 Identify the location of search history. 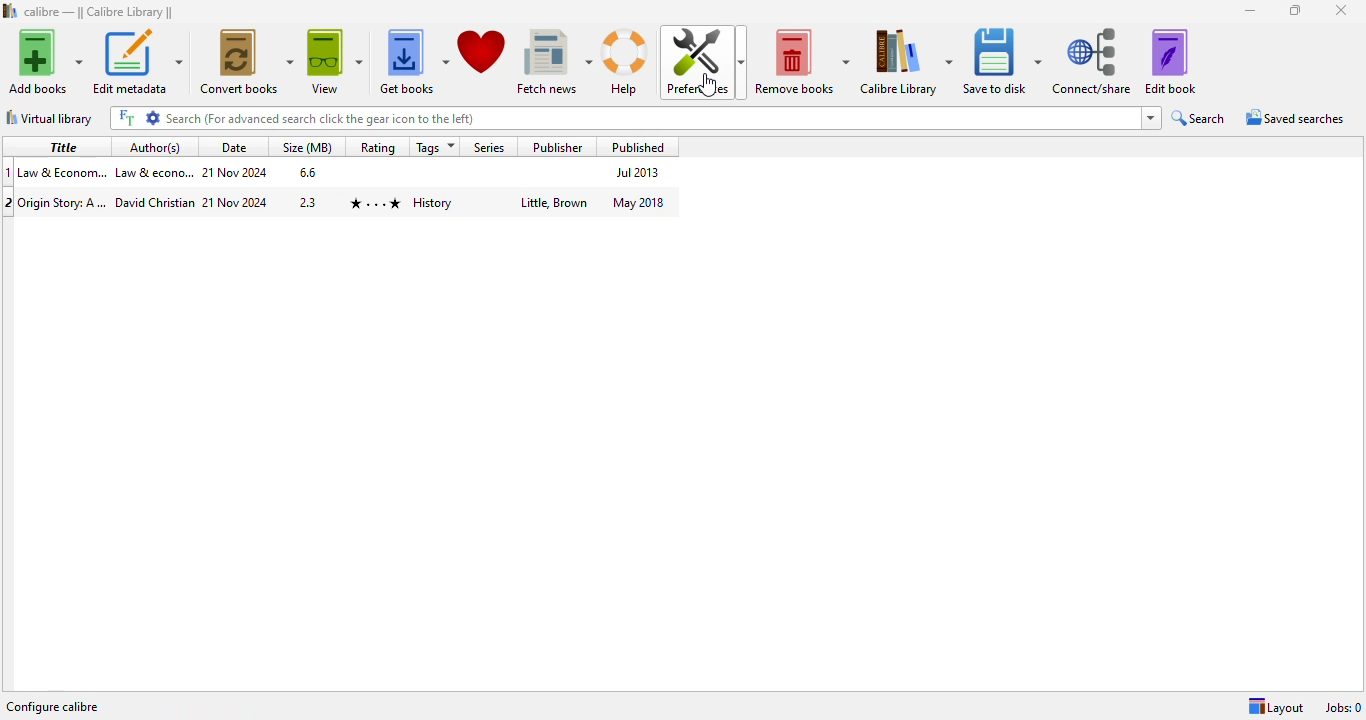
(1150, 117).